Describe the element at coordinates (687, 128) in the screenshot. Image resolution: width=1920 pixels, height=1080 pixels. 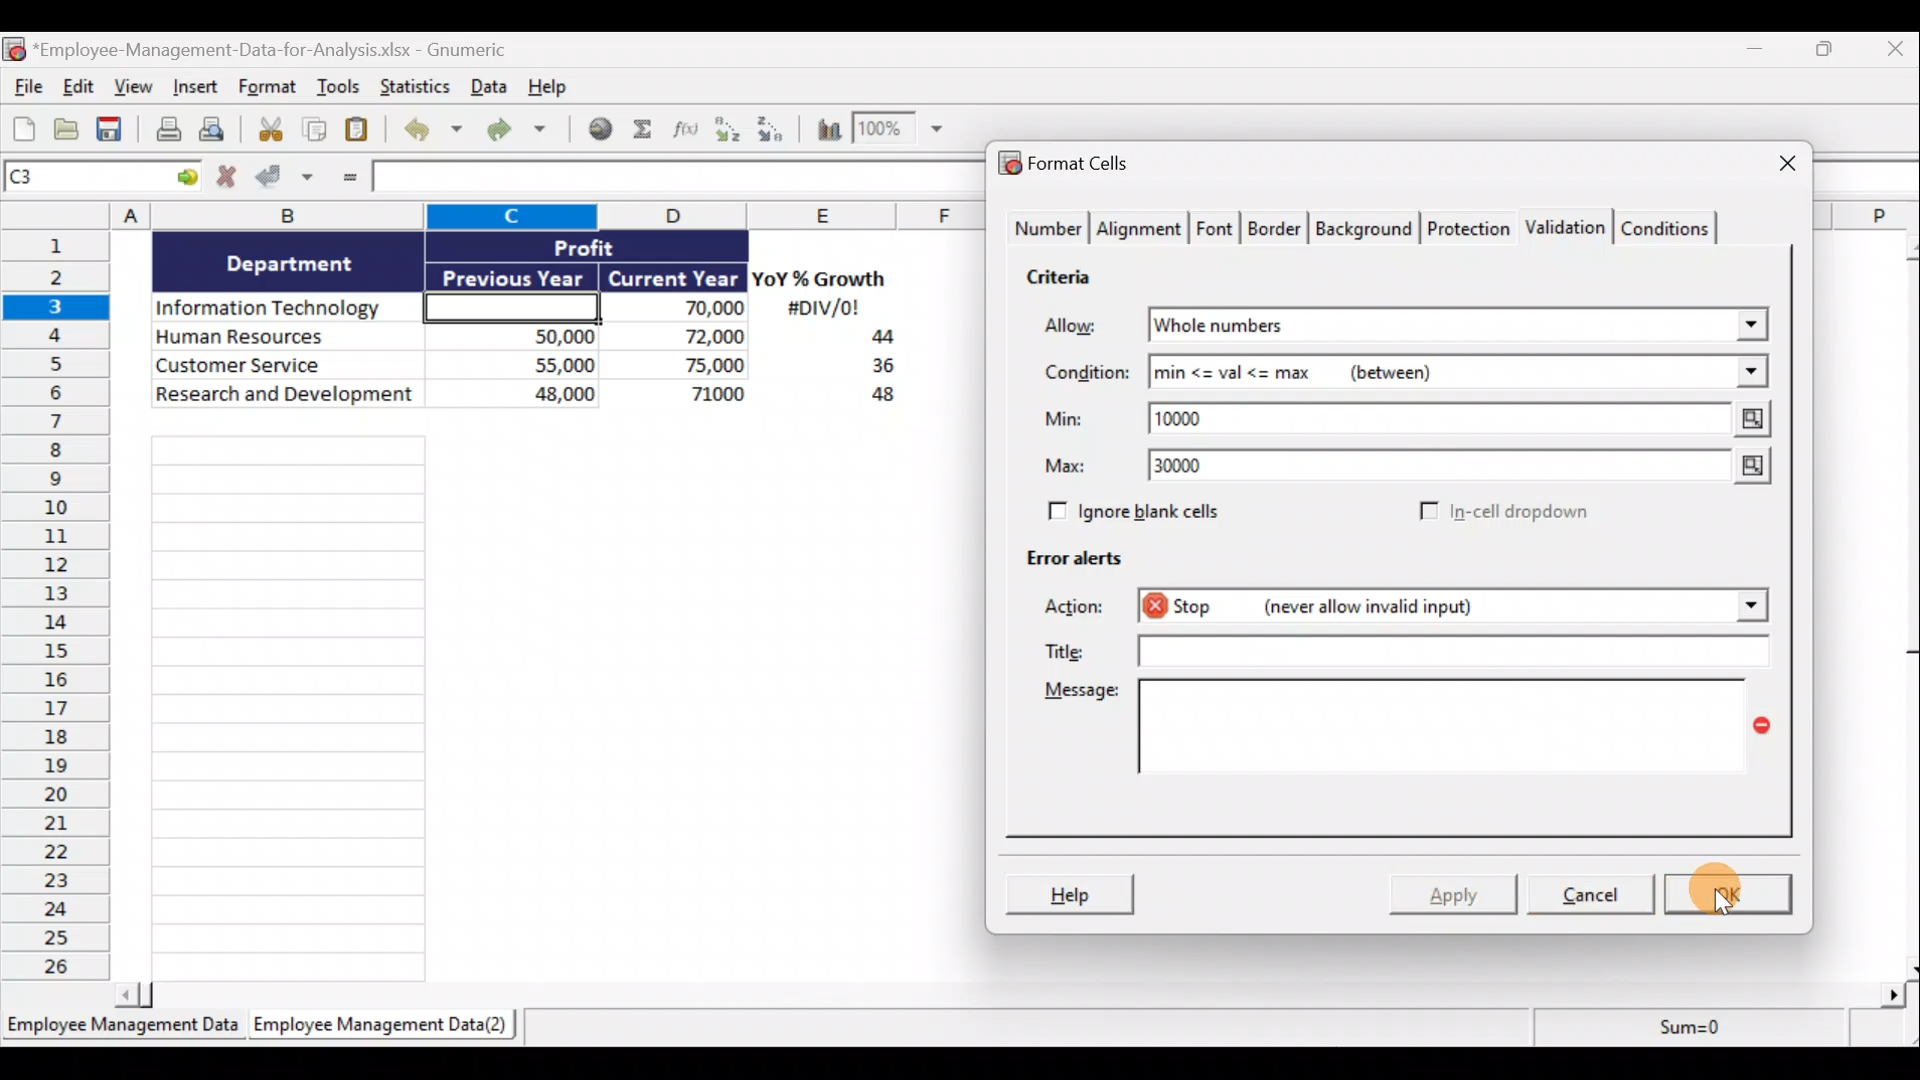
I see `Edit a function in the current cell` at that location.